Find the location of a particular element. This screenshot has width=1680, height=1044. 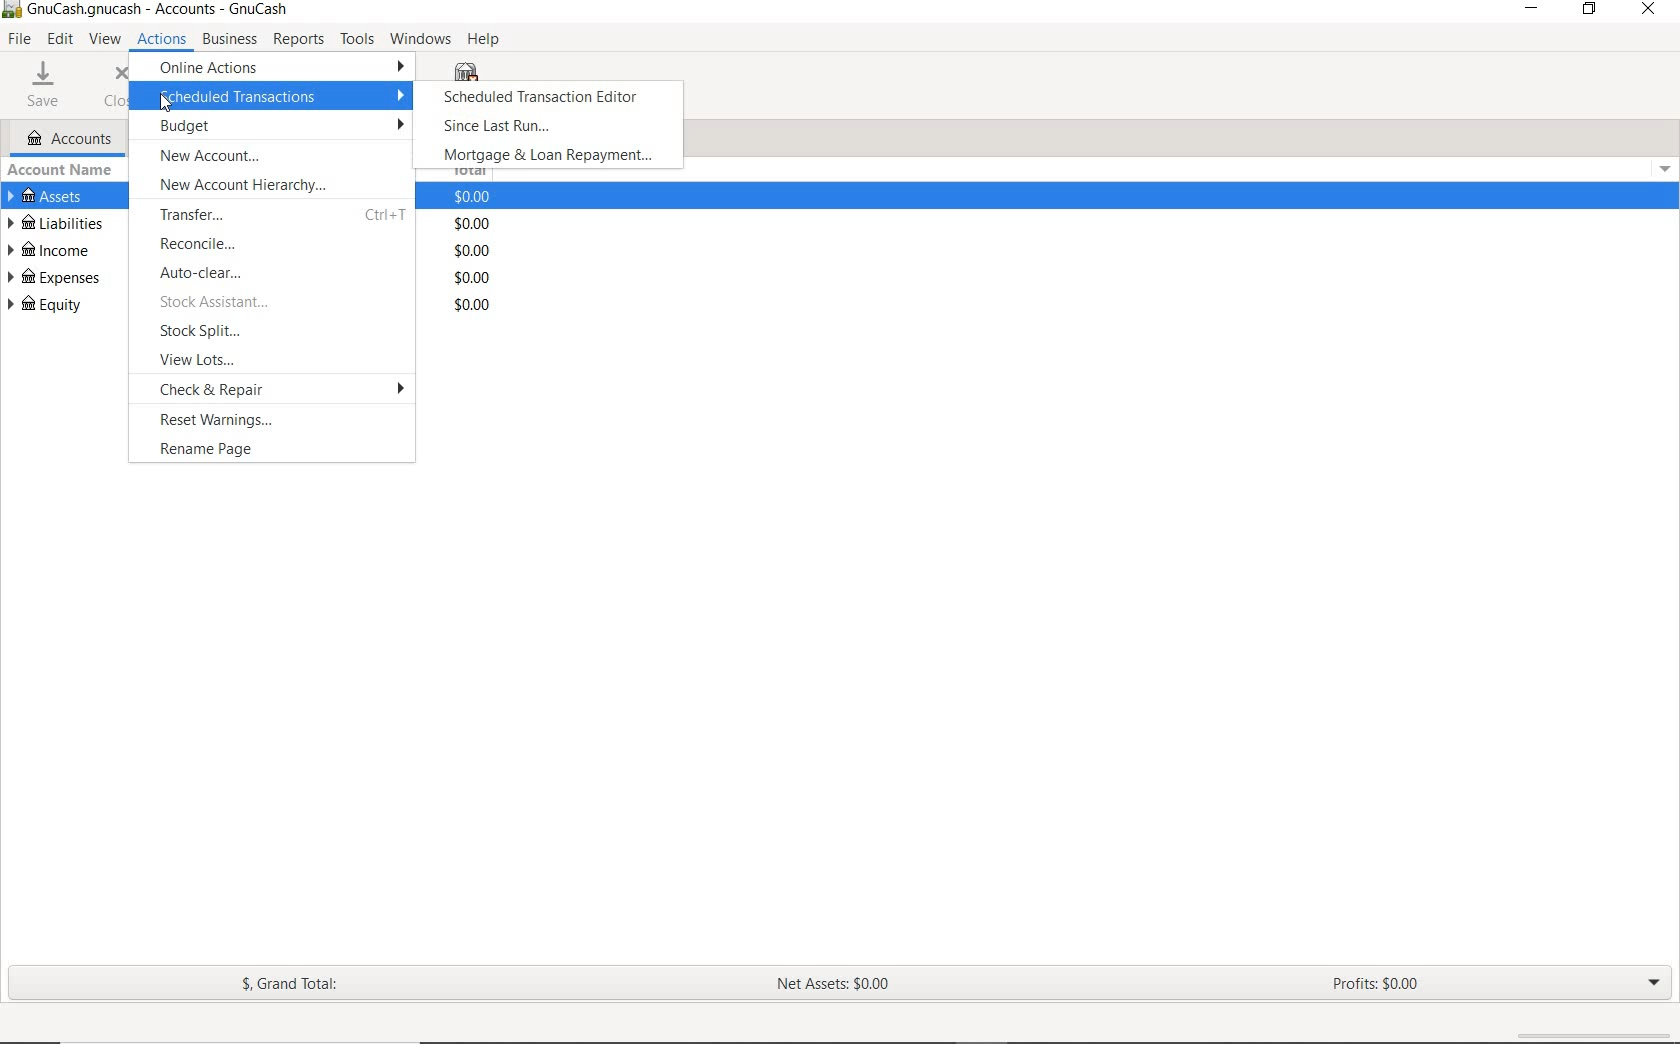

LIABILITIES is located at coordinates (55, 222).